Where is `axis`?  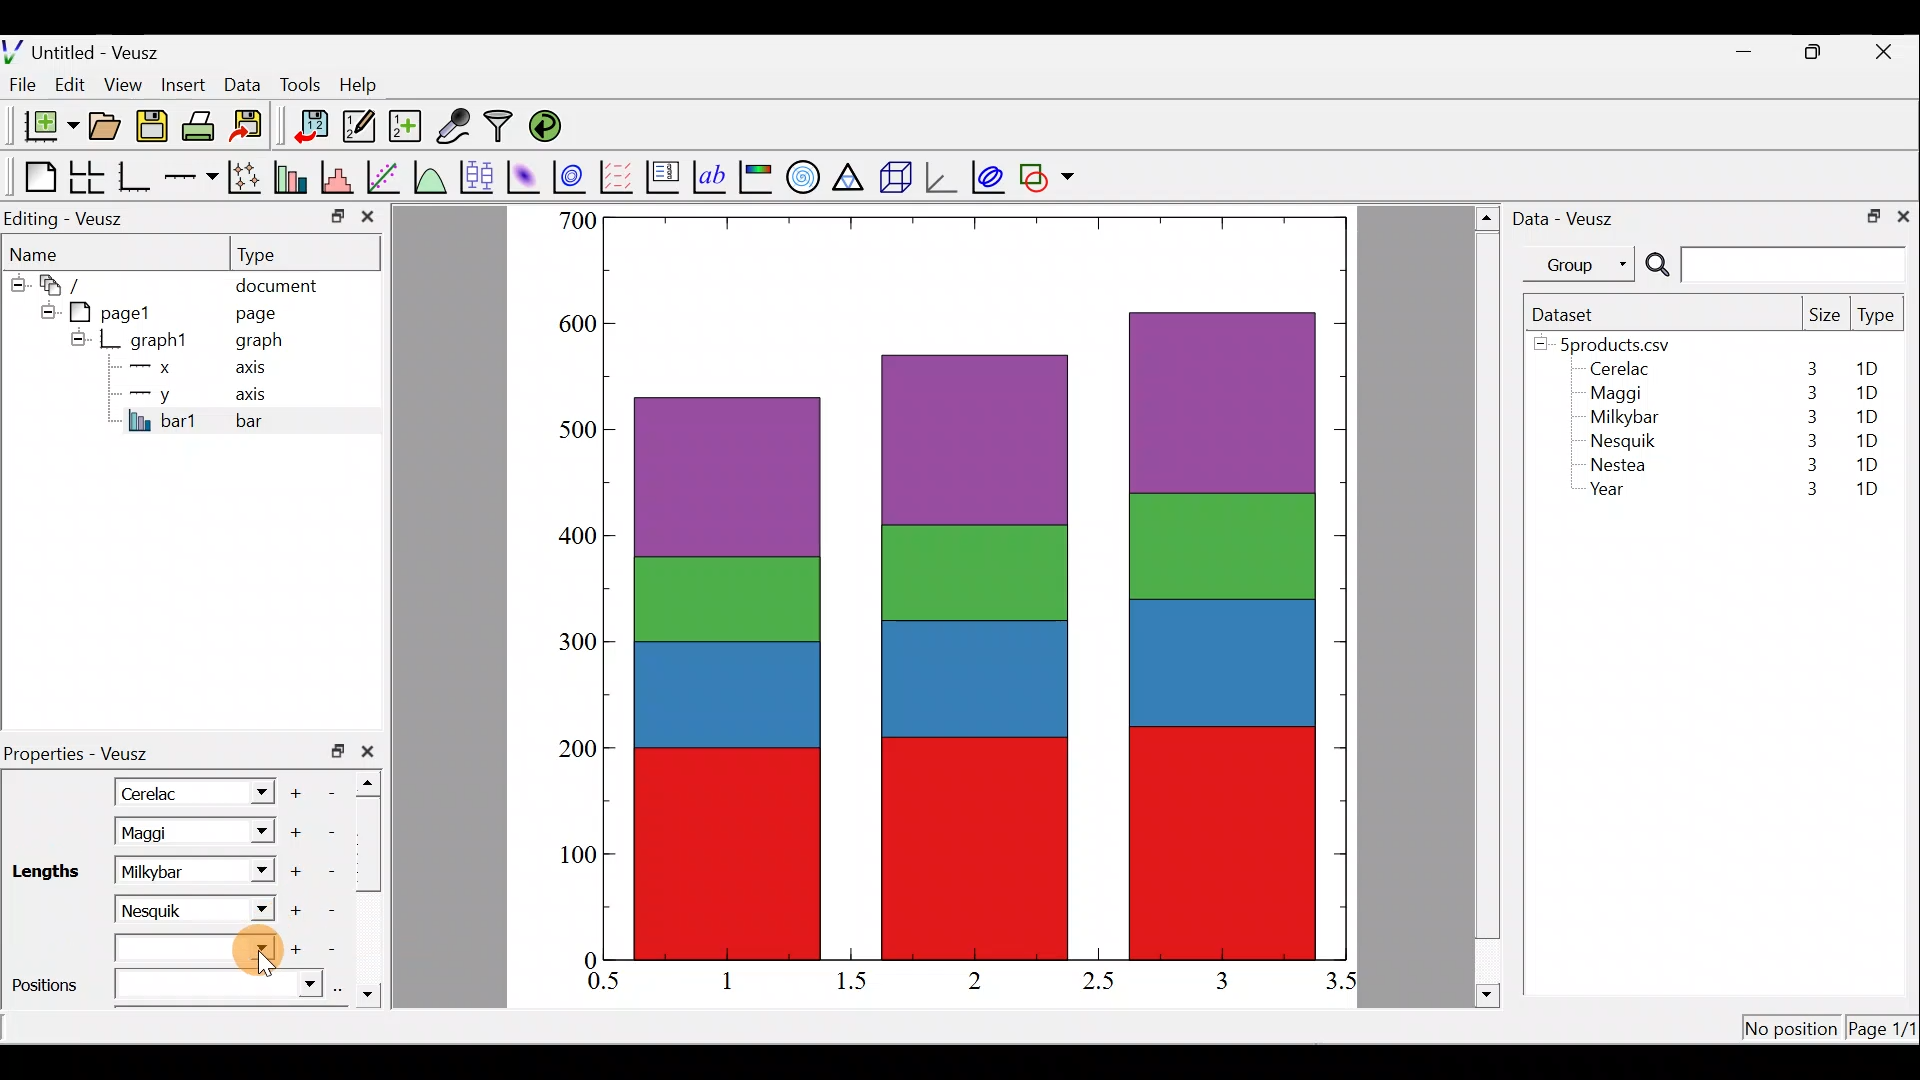 axis is located at coordinates (257, 370).